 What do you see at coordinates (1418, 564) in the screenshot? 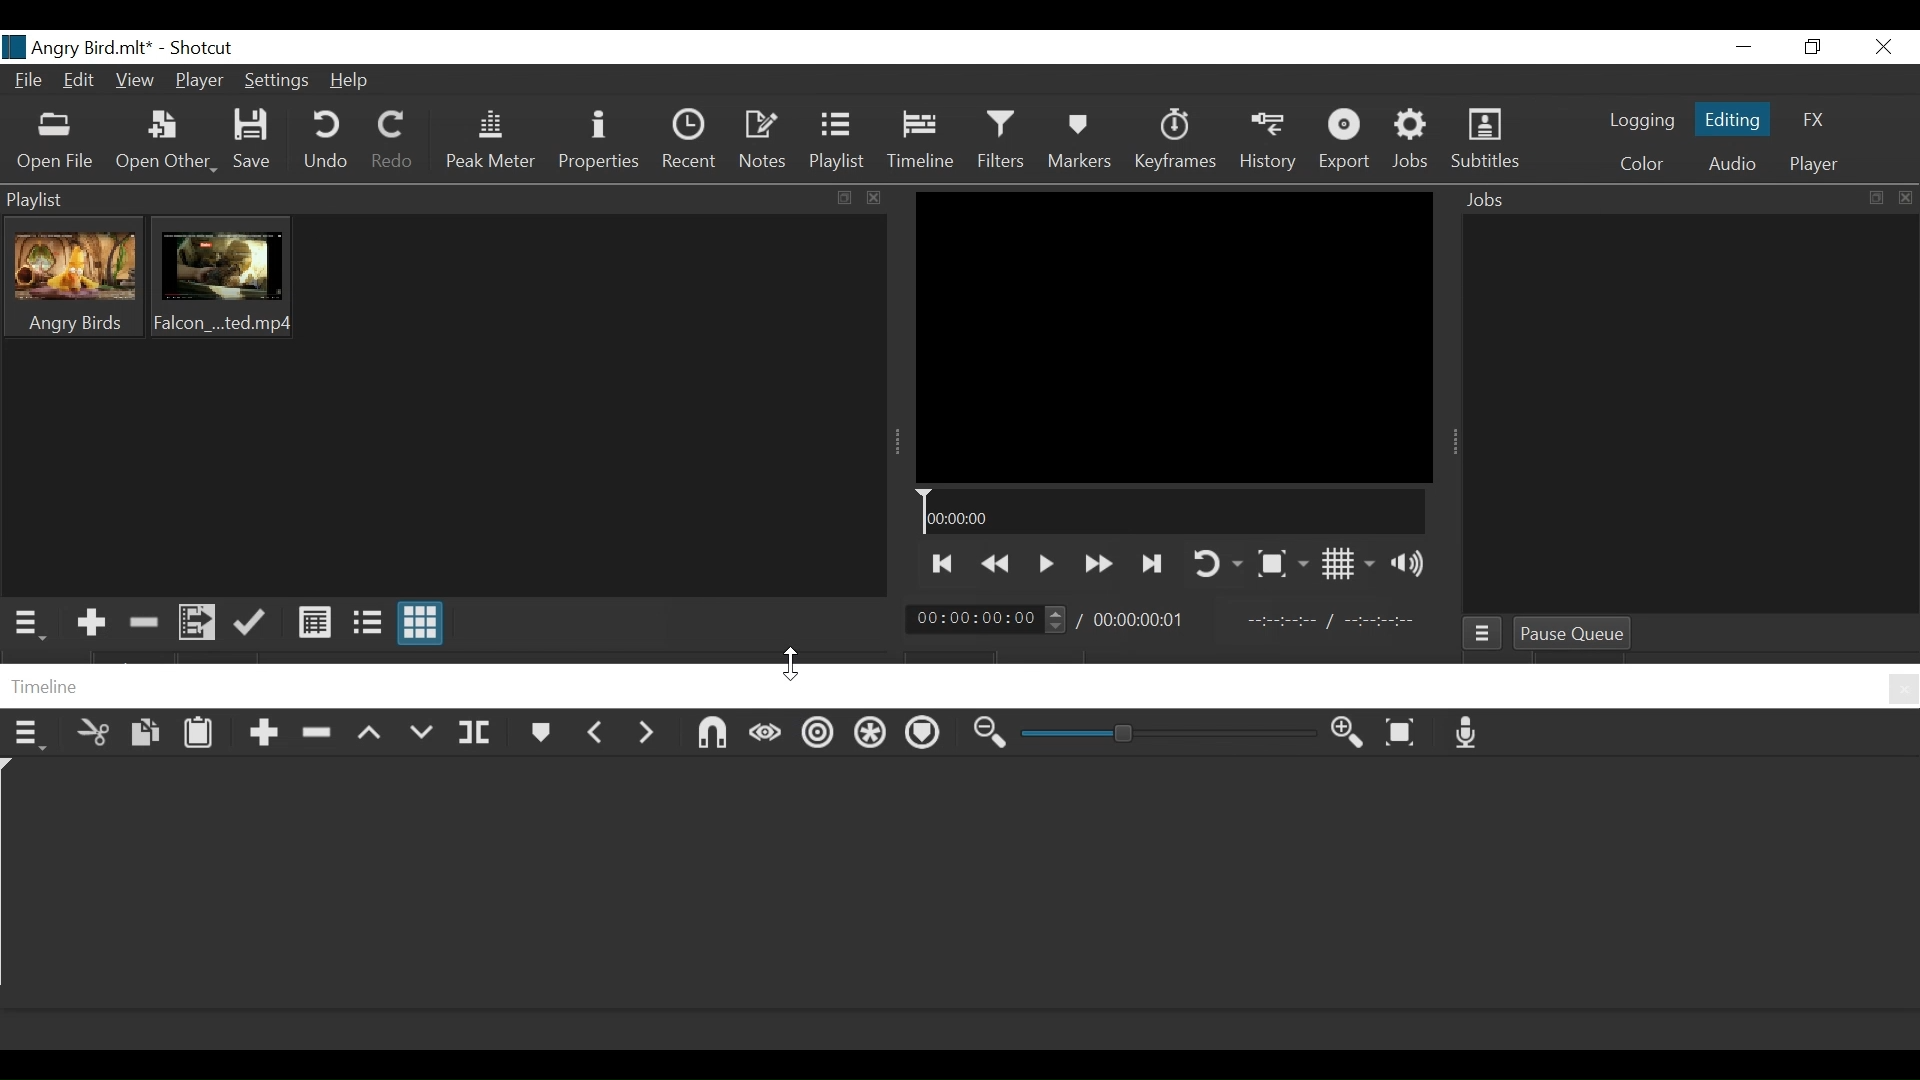
I see `Show volume control` at bounding box center [1418, 564].